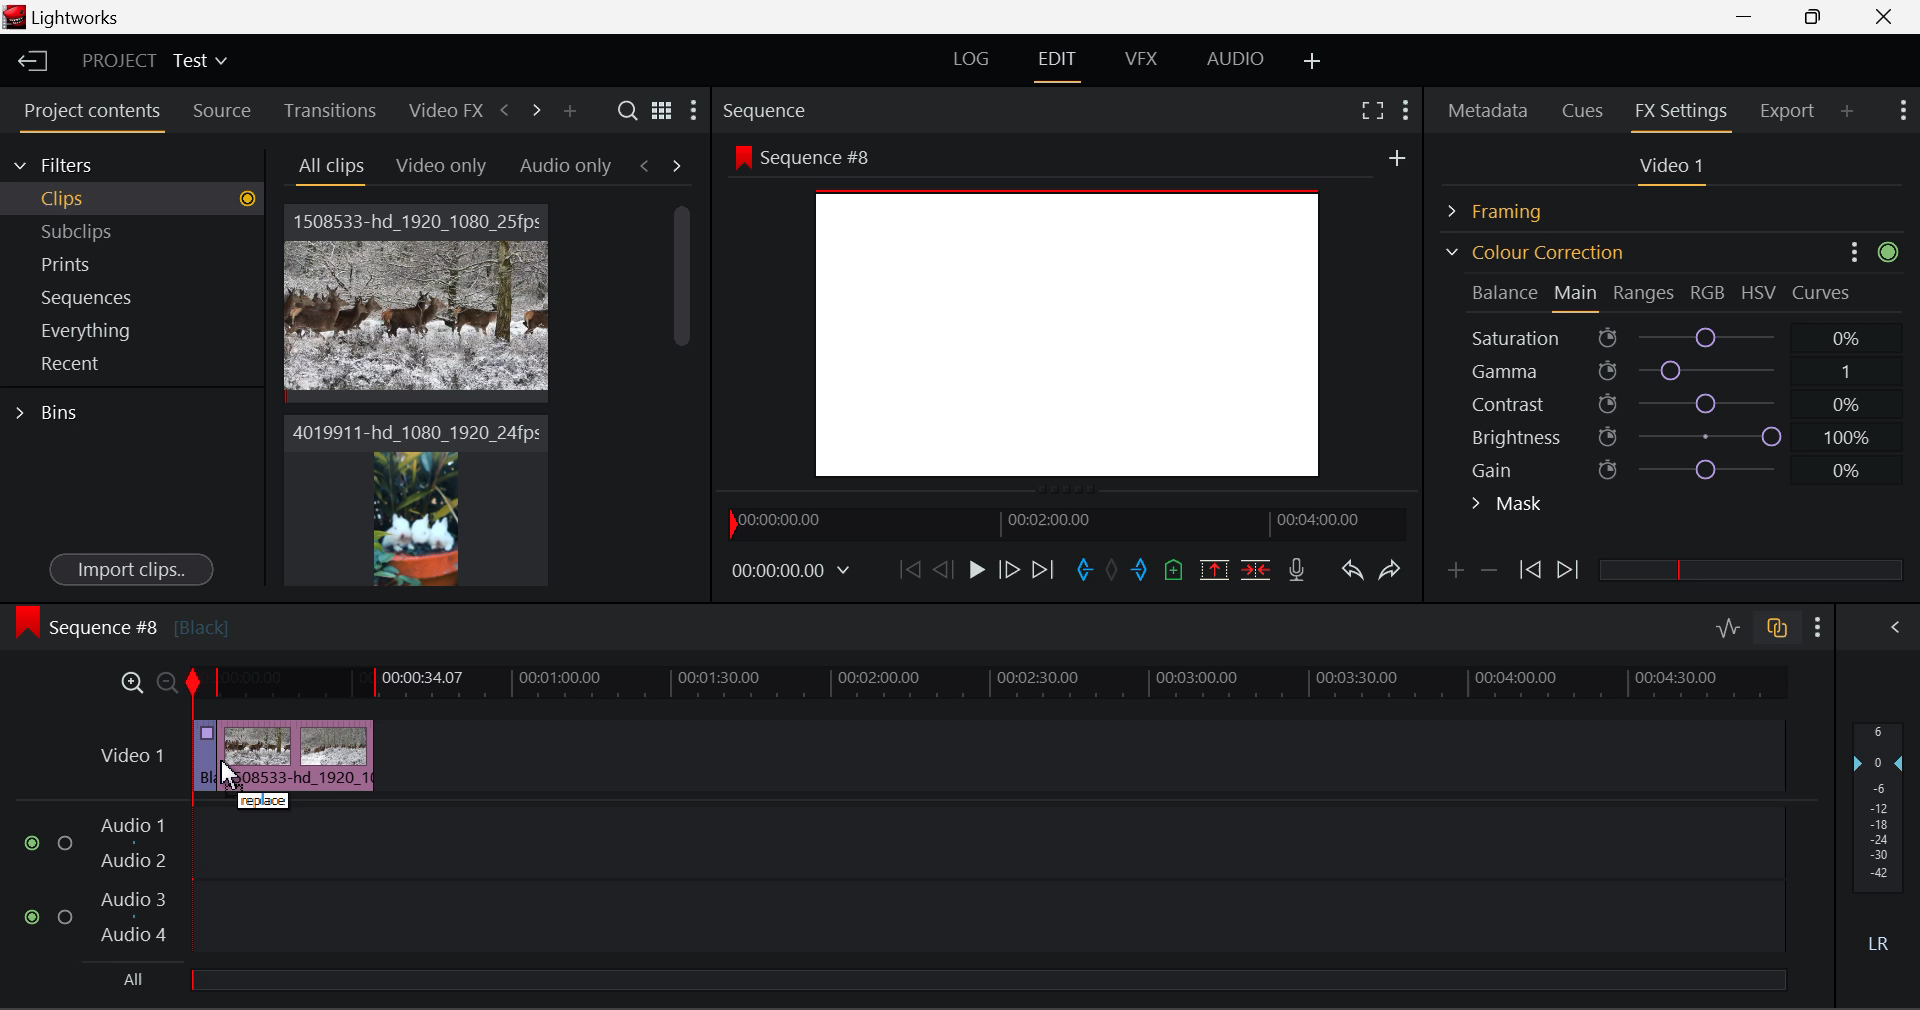  What do you see at coordinates (904, 882) in the screenshot?
I see `Audio Input Fields` at bounding box center [904, 882].